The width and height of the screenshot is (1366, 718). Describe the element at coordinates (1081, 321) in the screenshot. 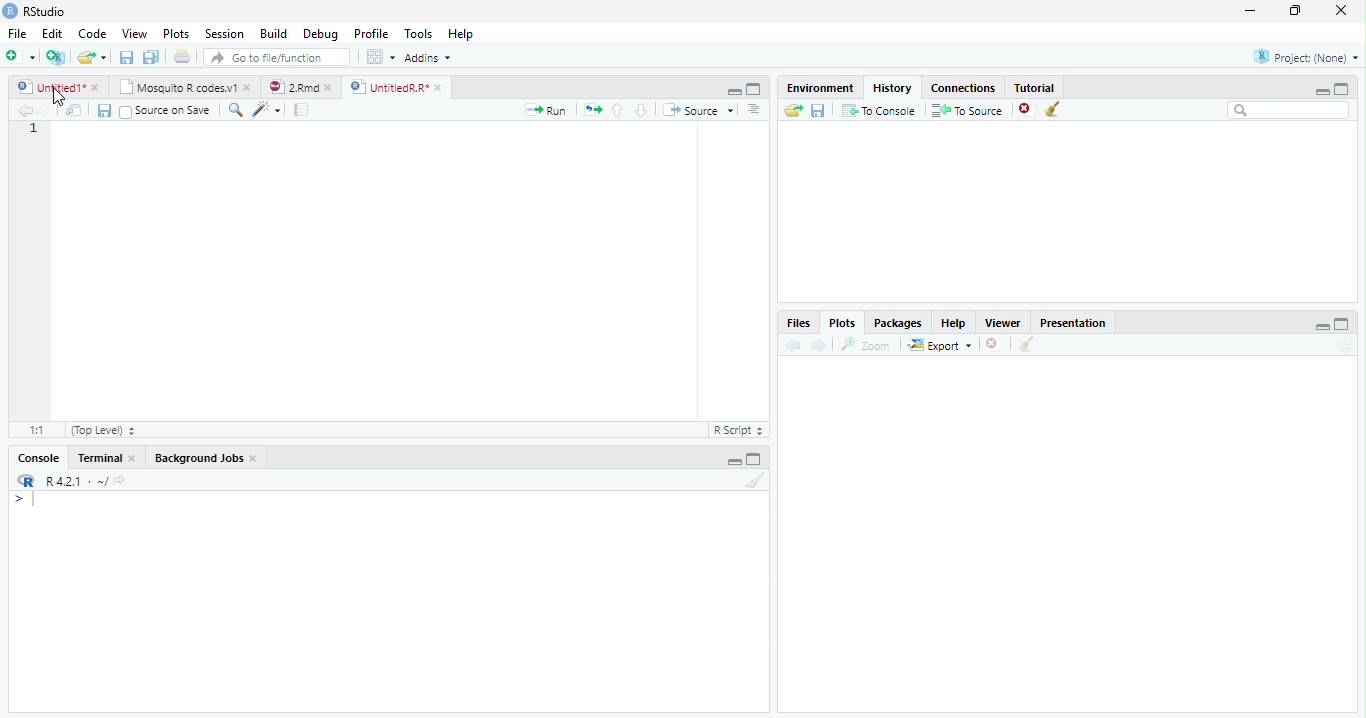

I see `Presentation` at that location.